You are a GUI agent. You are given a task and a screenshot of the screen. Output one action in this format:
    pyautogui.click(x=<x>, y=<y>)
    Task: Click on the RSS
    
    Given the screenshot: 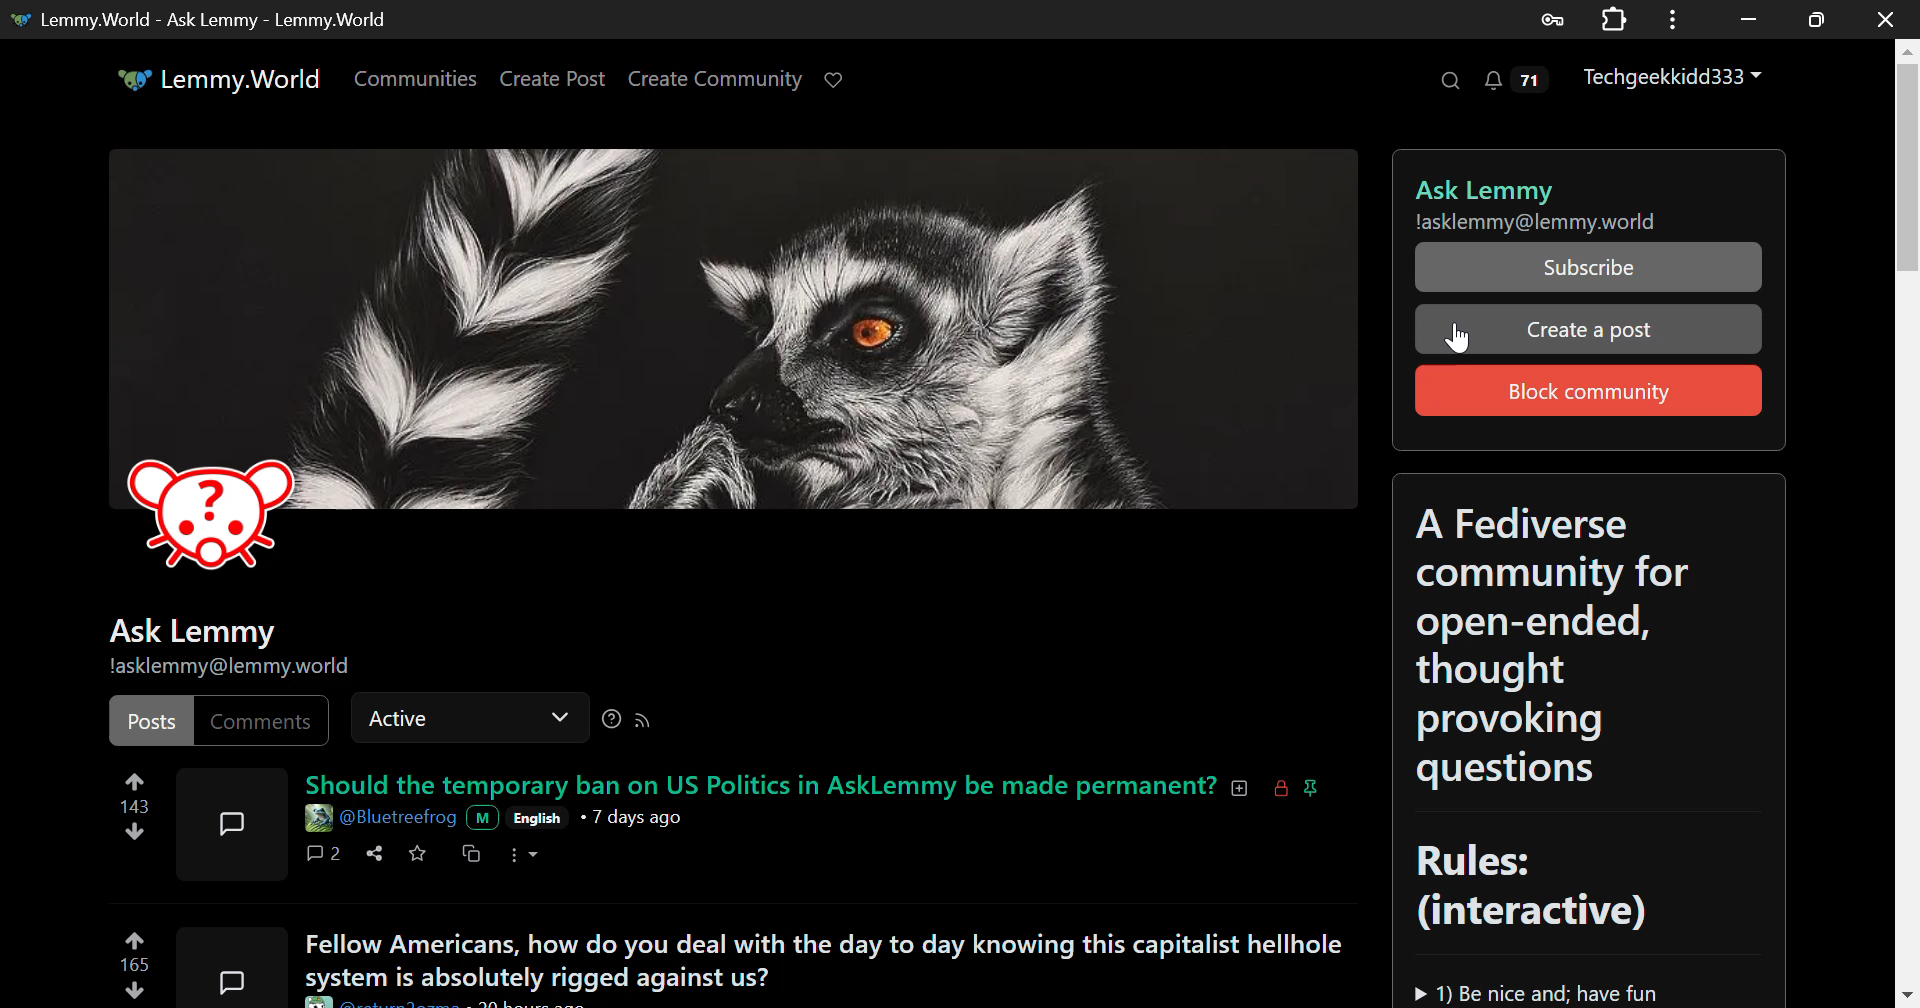 What is the action you would take?
    pyautogui.click(x=646, y=723)
    